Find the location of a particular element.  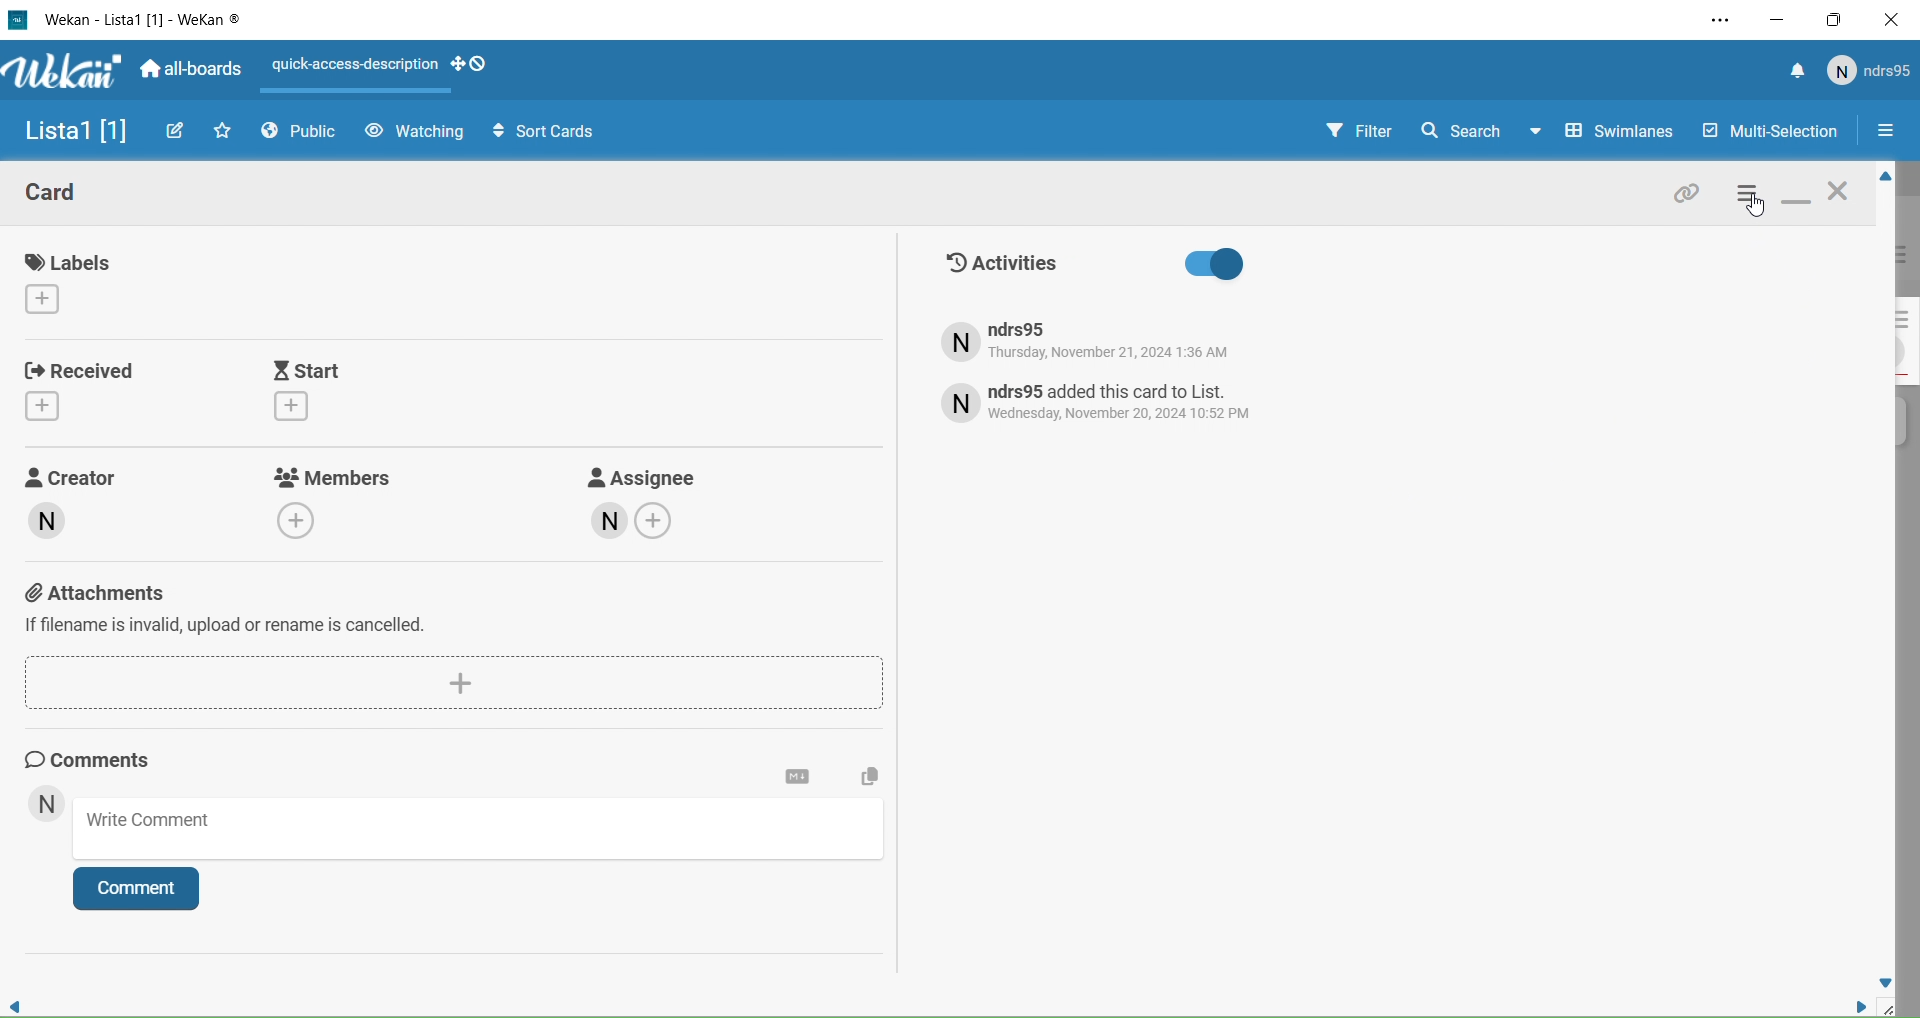

Close is located at coordinates (1890, 22).